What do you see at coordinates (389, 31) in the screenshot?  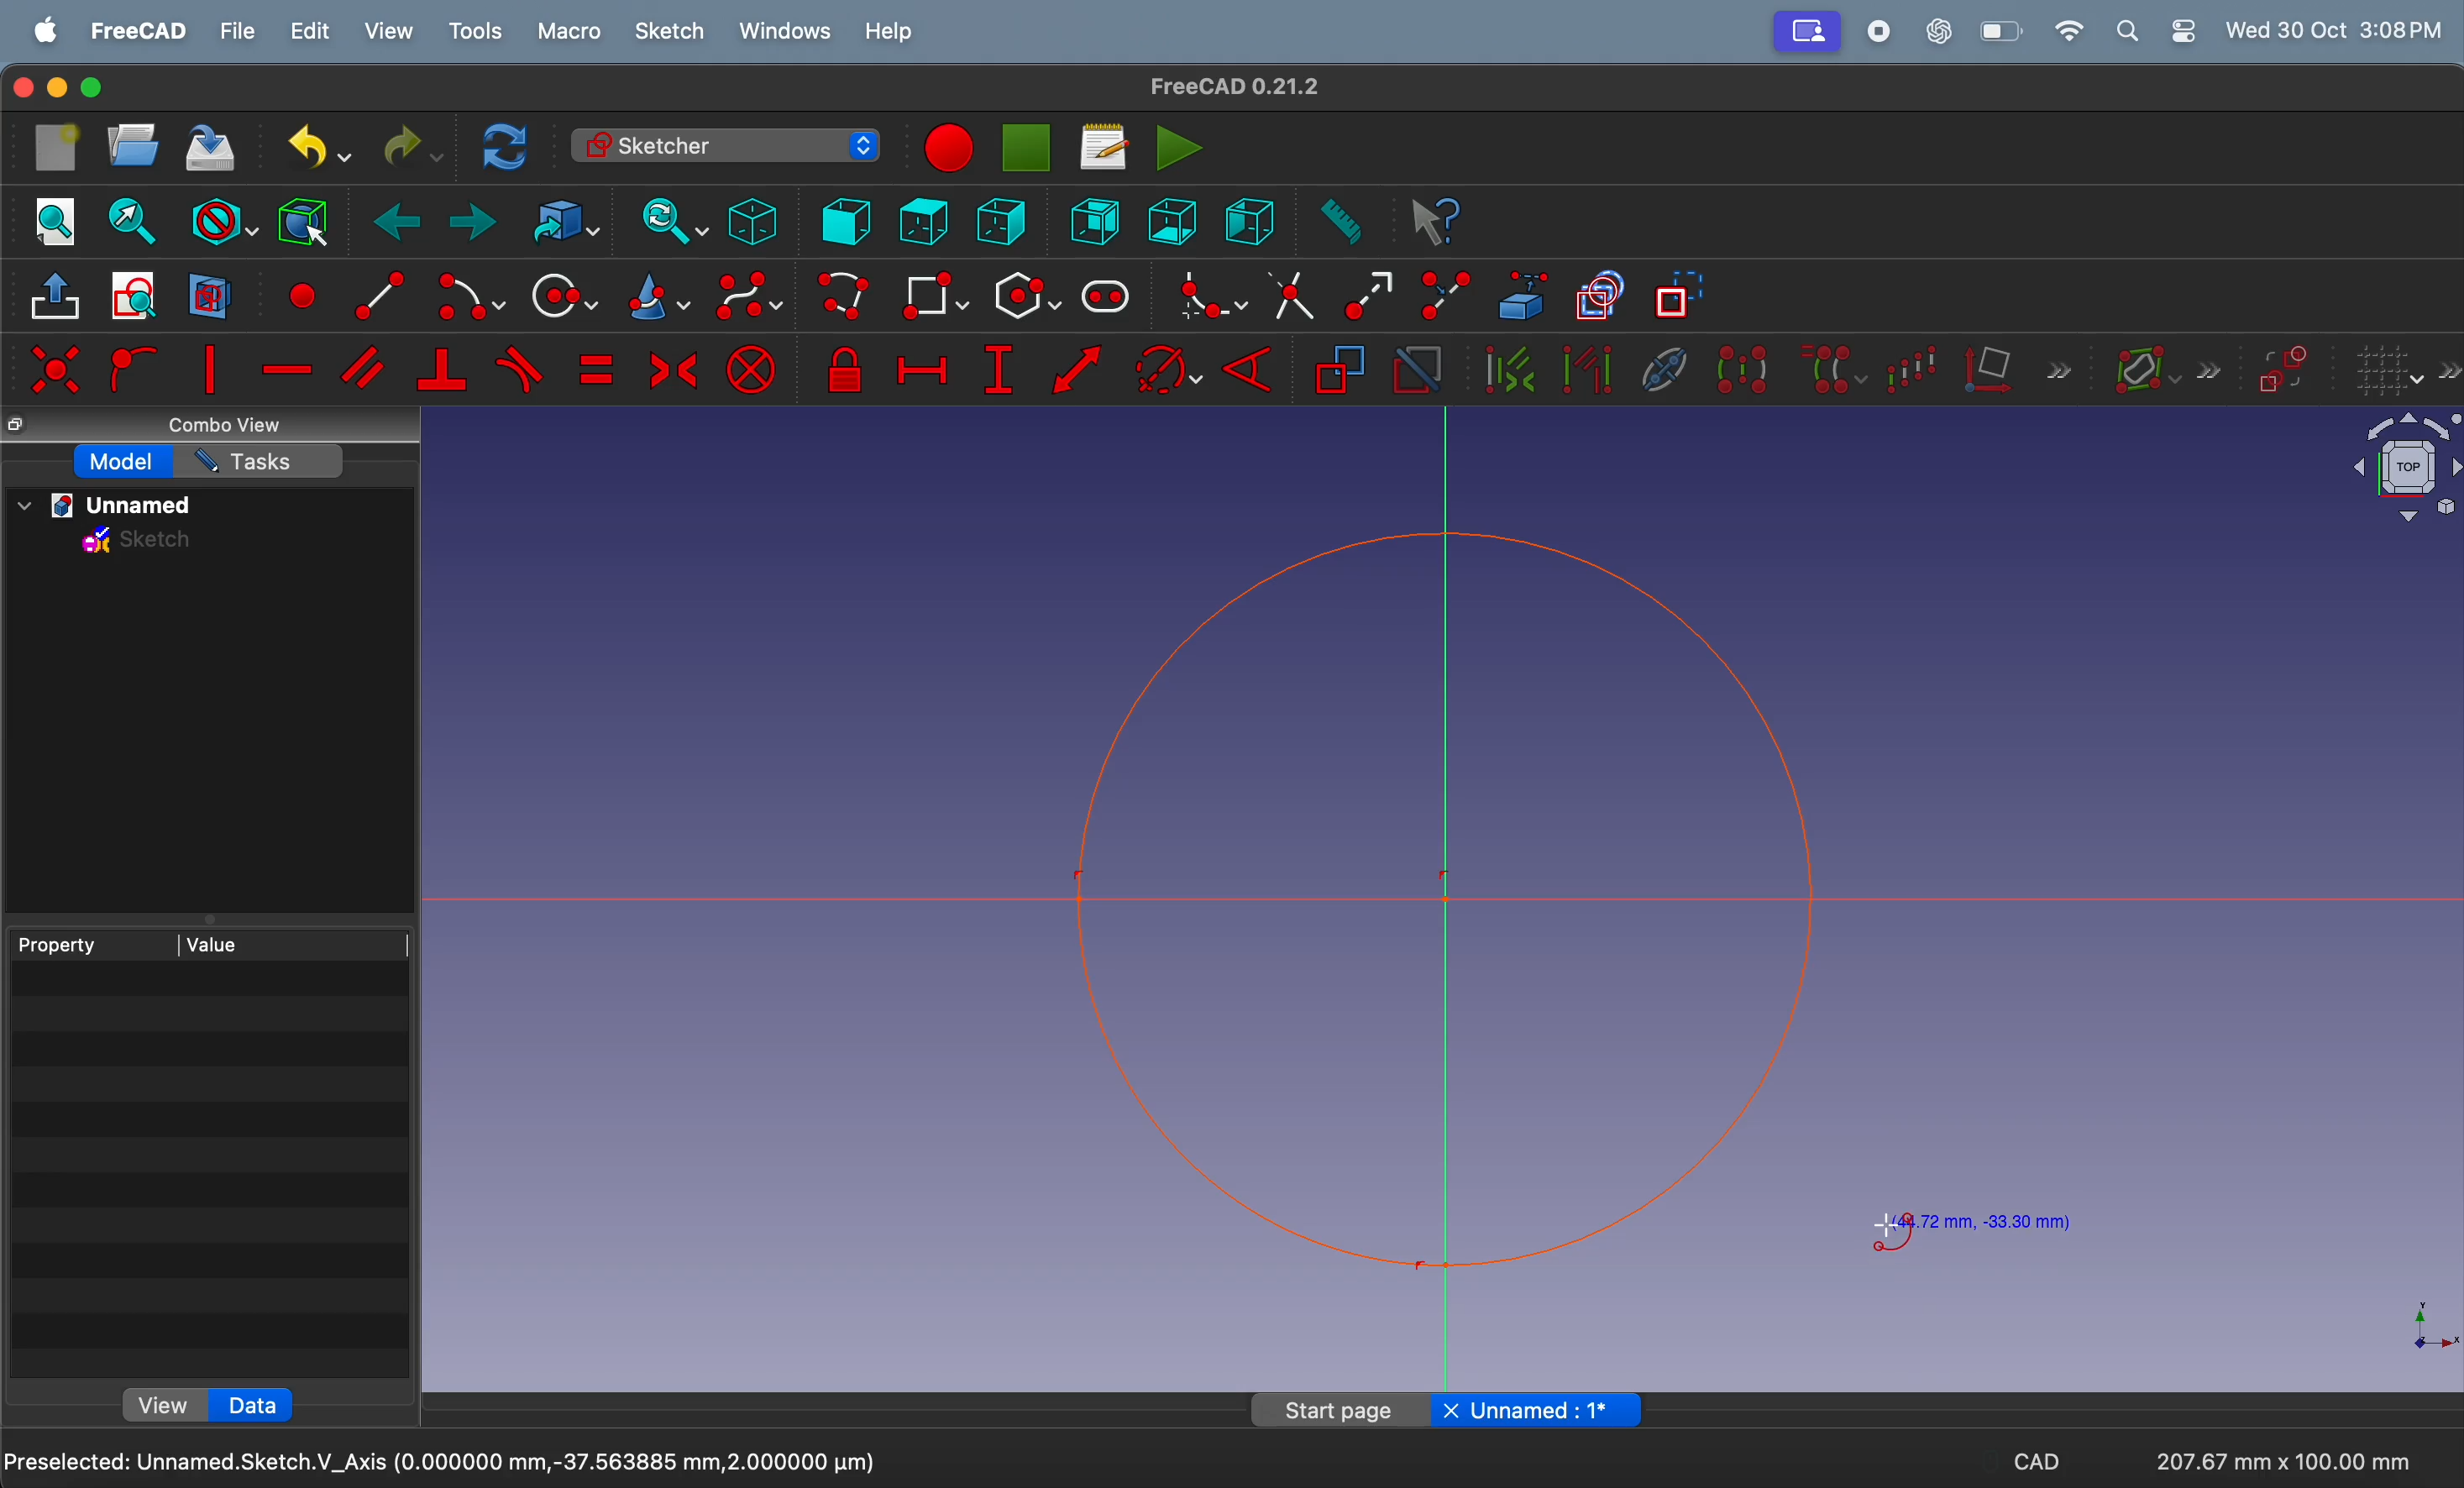 I see `view` at bounding box center [389, 31].